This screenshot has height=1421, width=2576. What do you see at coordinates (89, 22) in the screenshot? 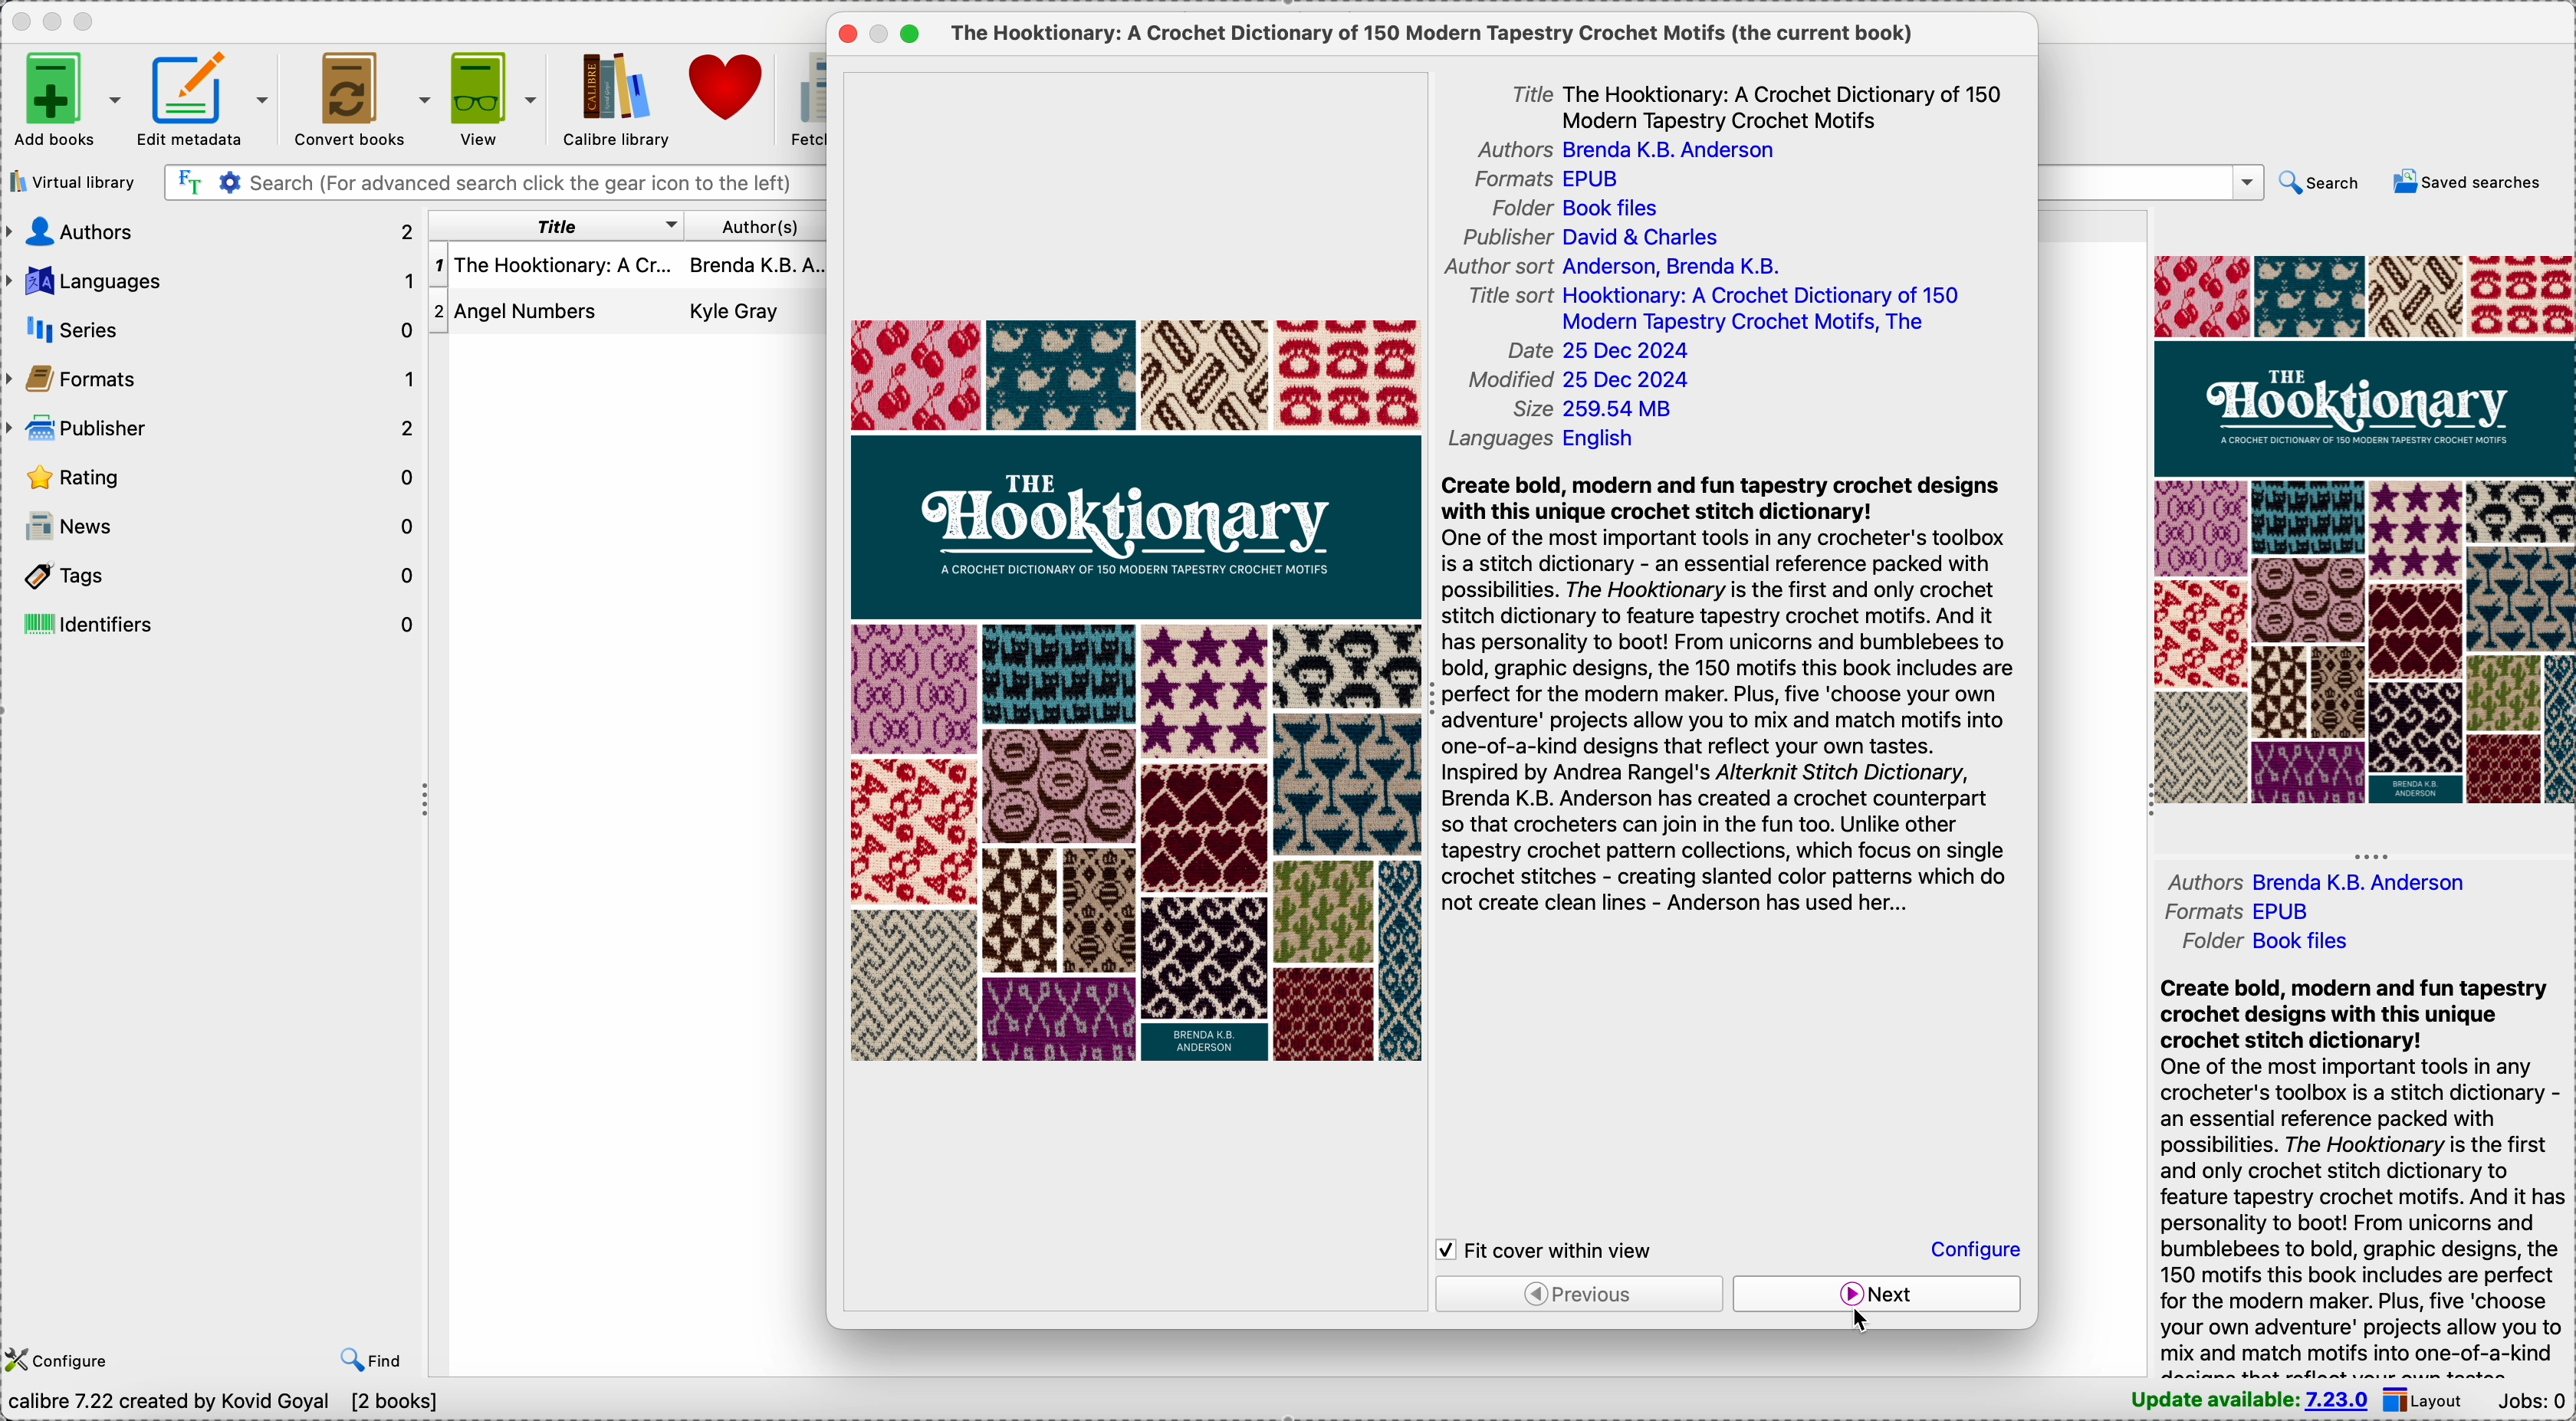
I see `maximize` at bounding box center [89, 22].